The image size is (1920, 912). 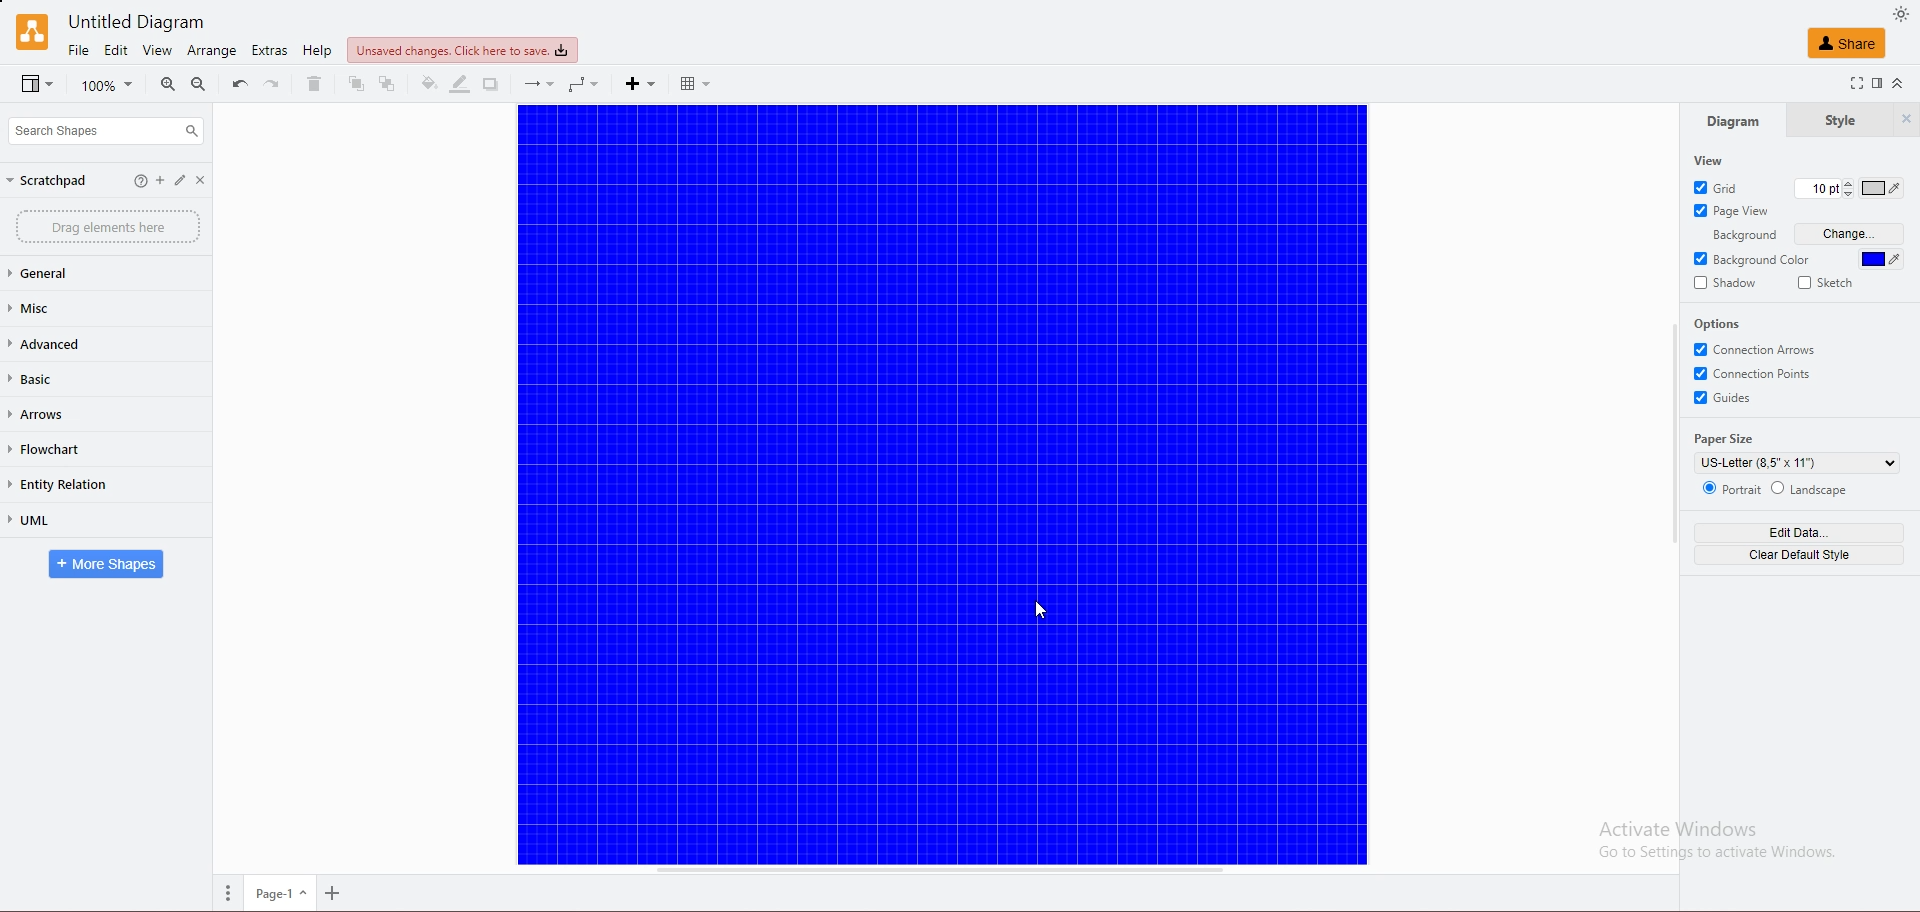 What do you see at coordinates (1826, 283) in the screenshot?
I see `sketch` at bounding box center [1826, 283].